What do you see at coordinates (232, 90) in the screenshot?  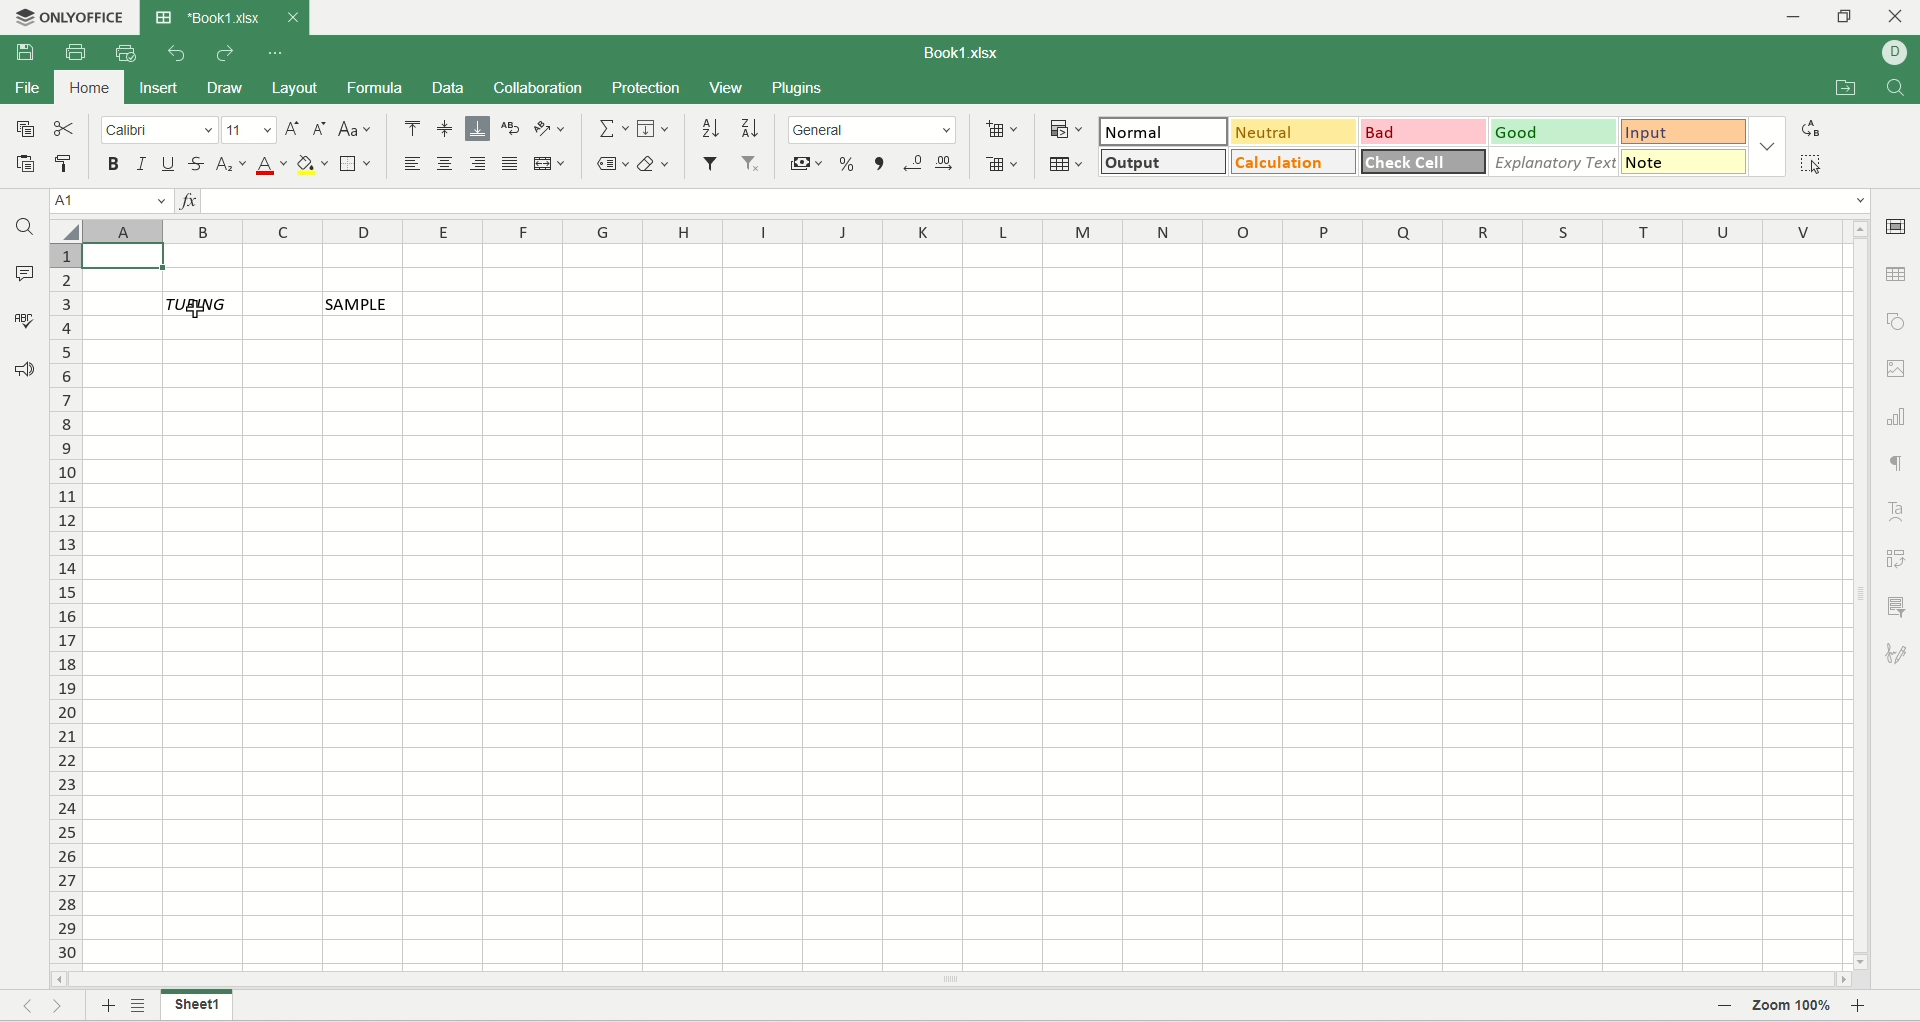 I see `draw` at bounding box center [232, 90].